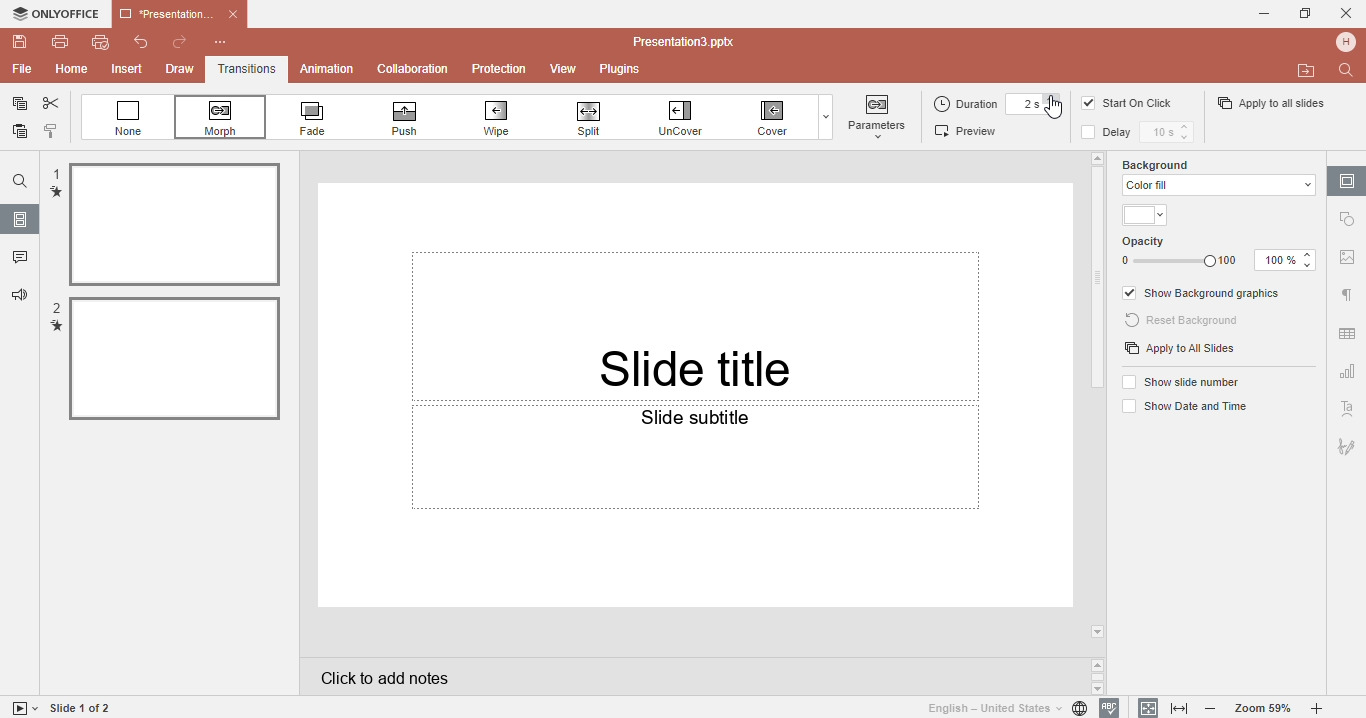 Image resolution: width=1366 pixels, height=718 pixels. Describe the element at coordinates (971, 131) in the screenshot. I see `Preview` at that location.